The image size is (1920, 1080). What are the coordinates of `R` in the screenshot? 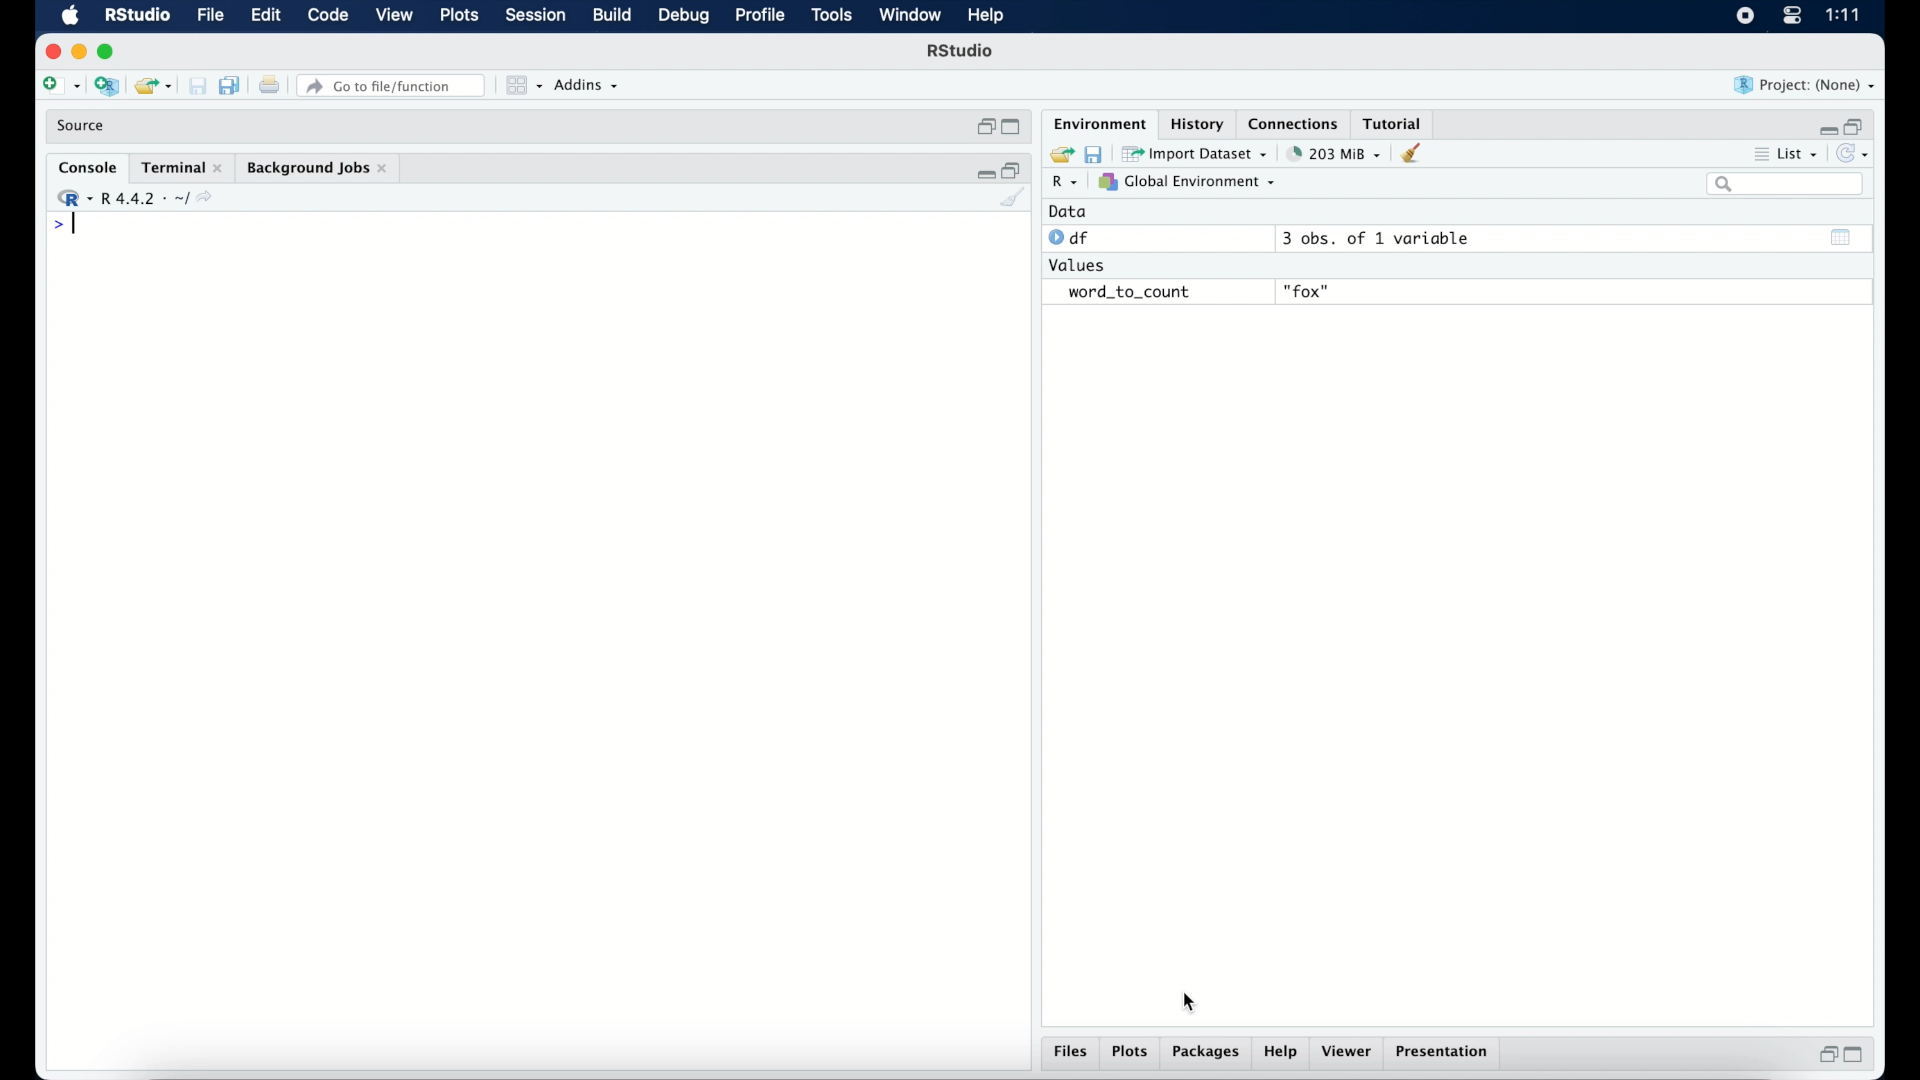 It's located at (1066, 183).